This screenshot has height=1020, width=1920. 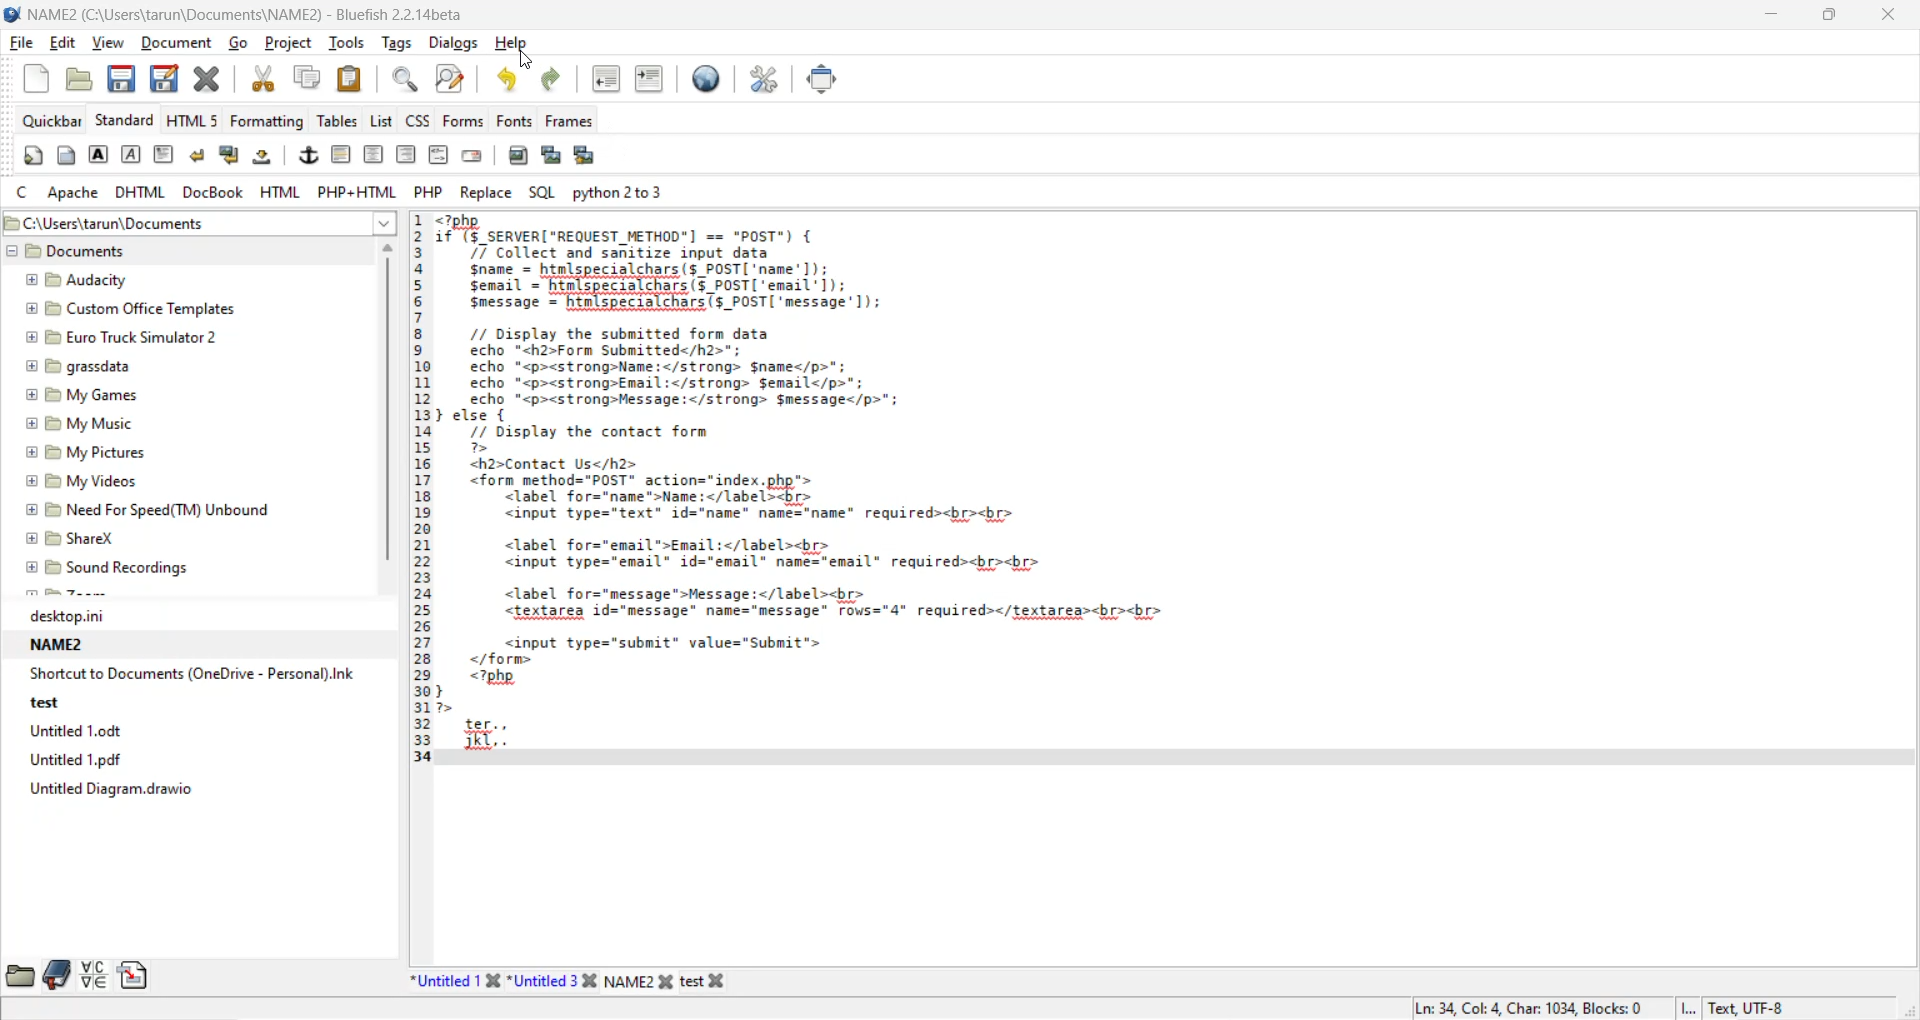 I want to click on emphasis, so click(x=135, y=155).